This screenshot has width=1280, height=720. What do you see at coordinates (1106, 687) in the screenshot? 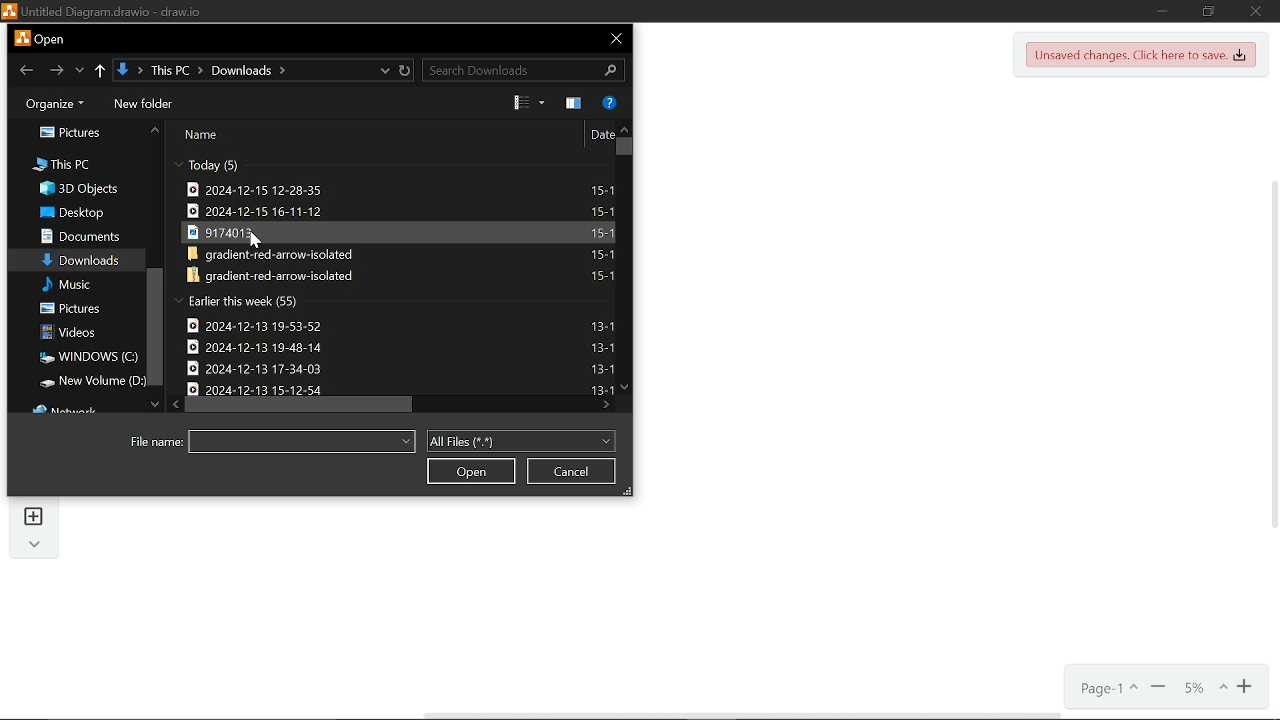
I see `Page options` at bounding box center [1106, 687].